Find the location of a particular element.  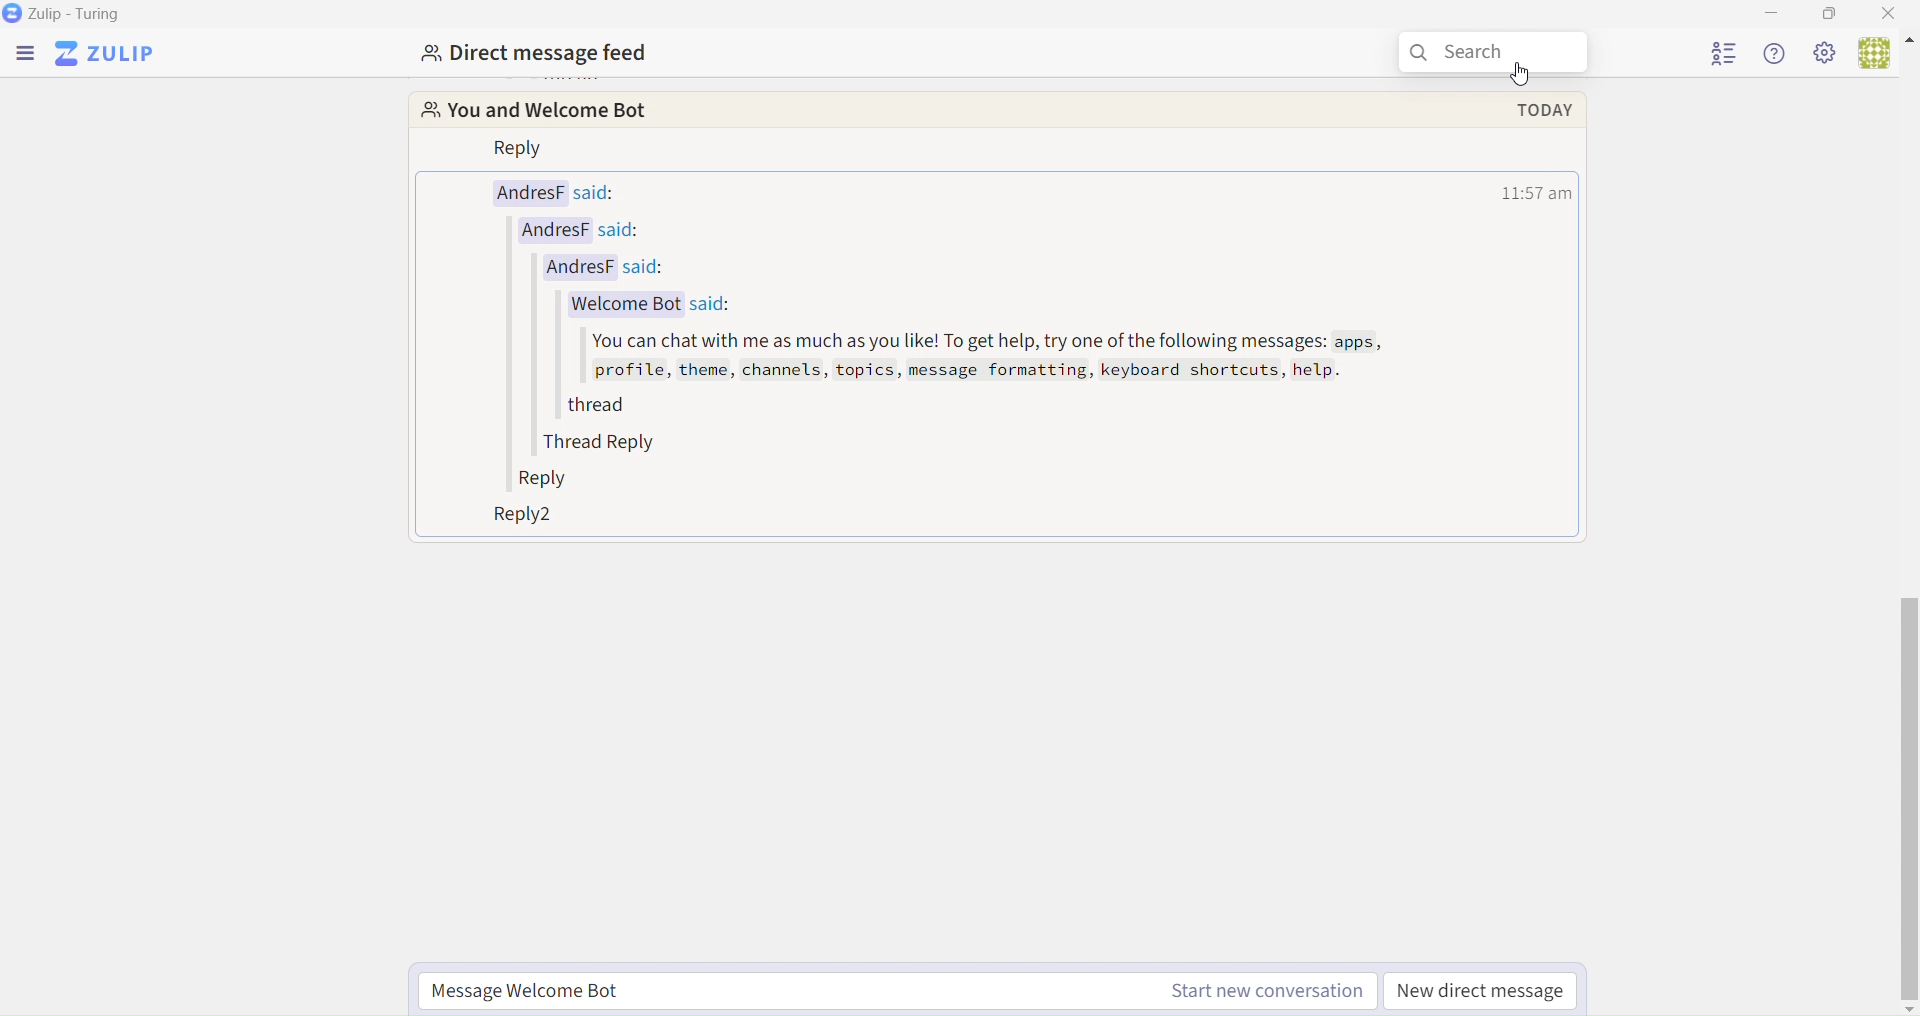

Reply is located at coordinates (519, 150).